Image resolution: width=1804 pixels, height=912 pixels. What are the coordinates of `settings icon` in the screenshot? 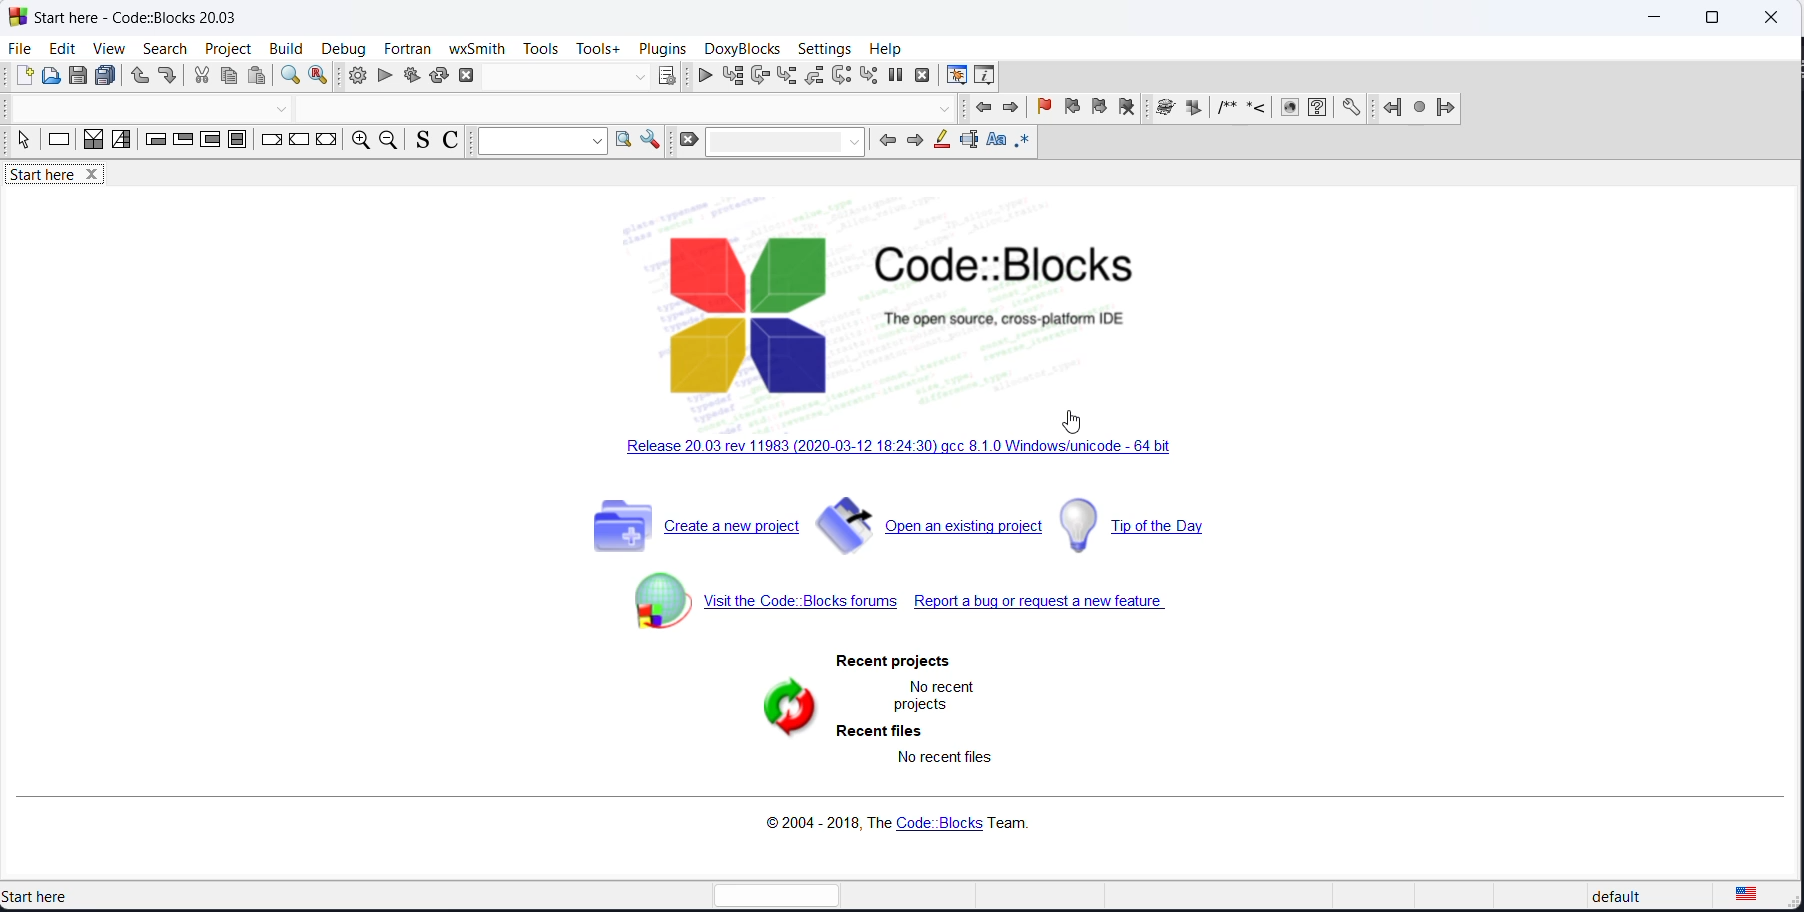 It's located at (1352, 108).